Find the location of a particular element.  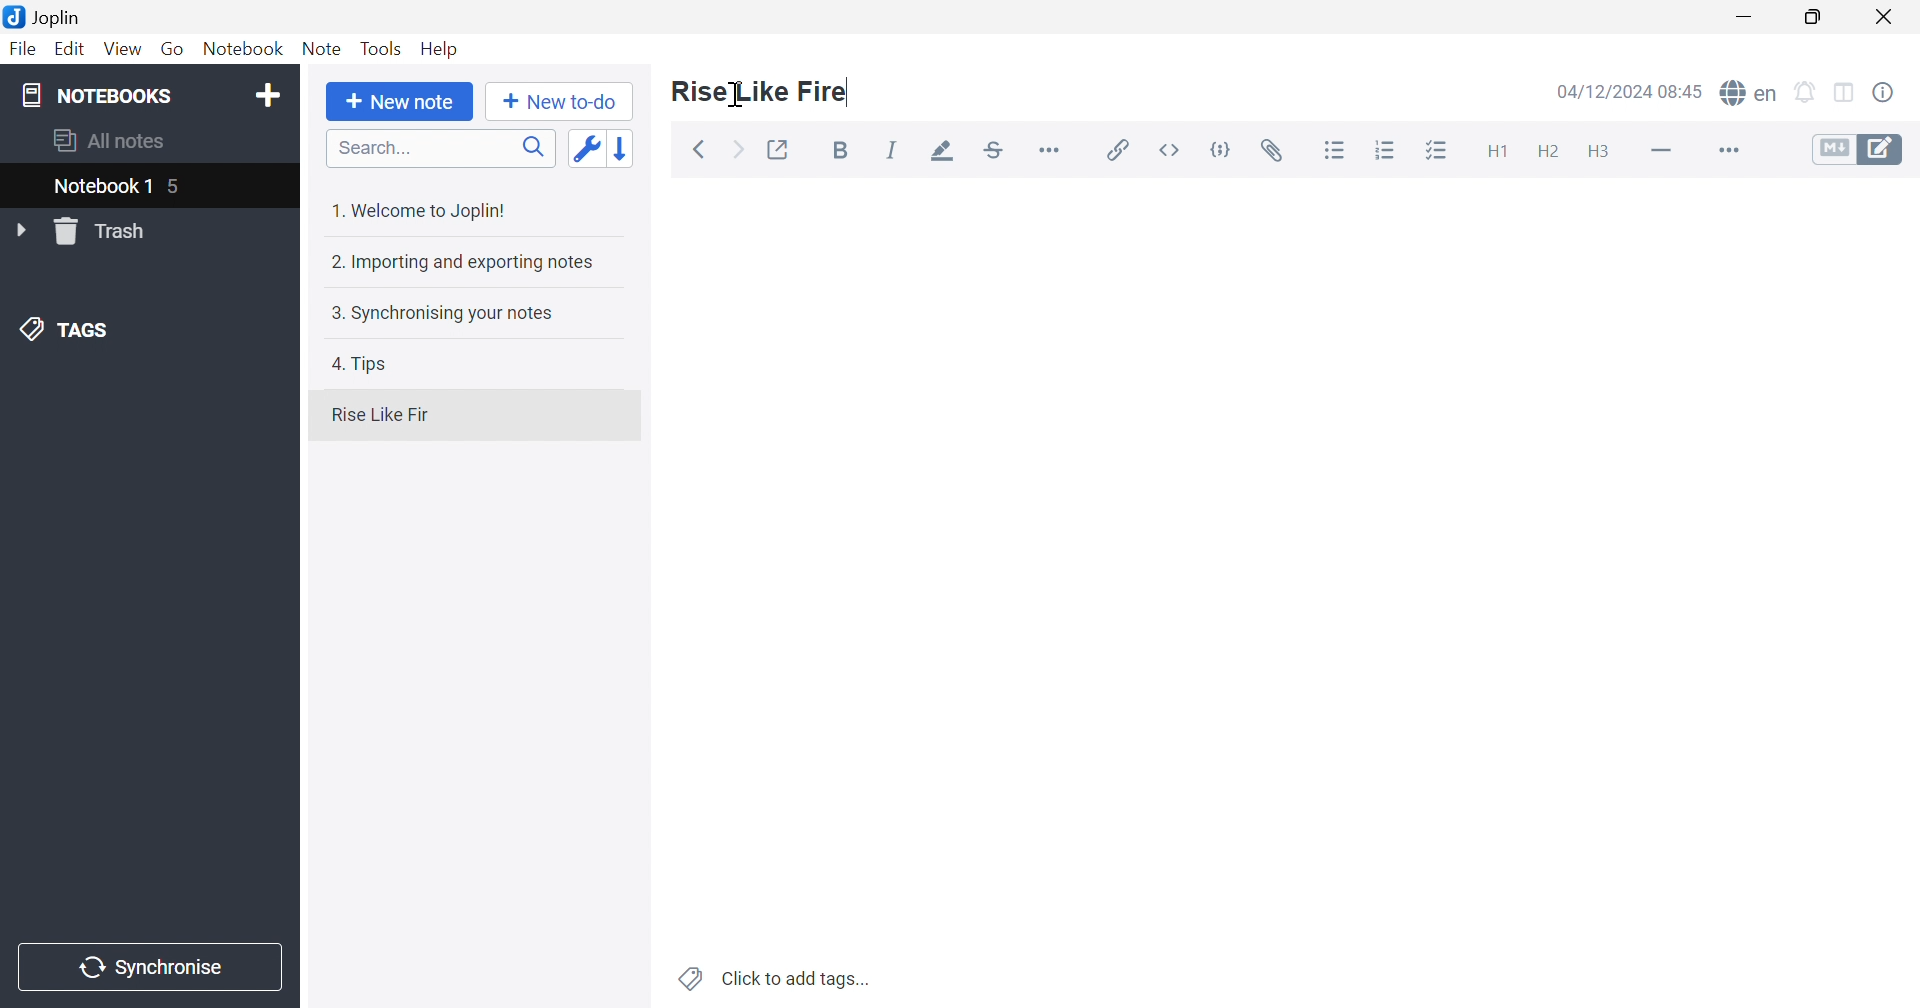

cursor is located at coordinates (734, 96).